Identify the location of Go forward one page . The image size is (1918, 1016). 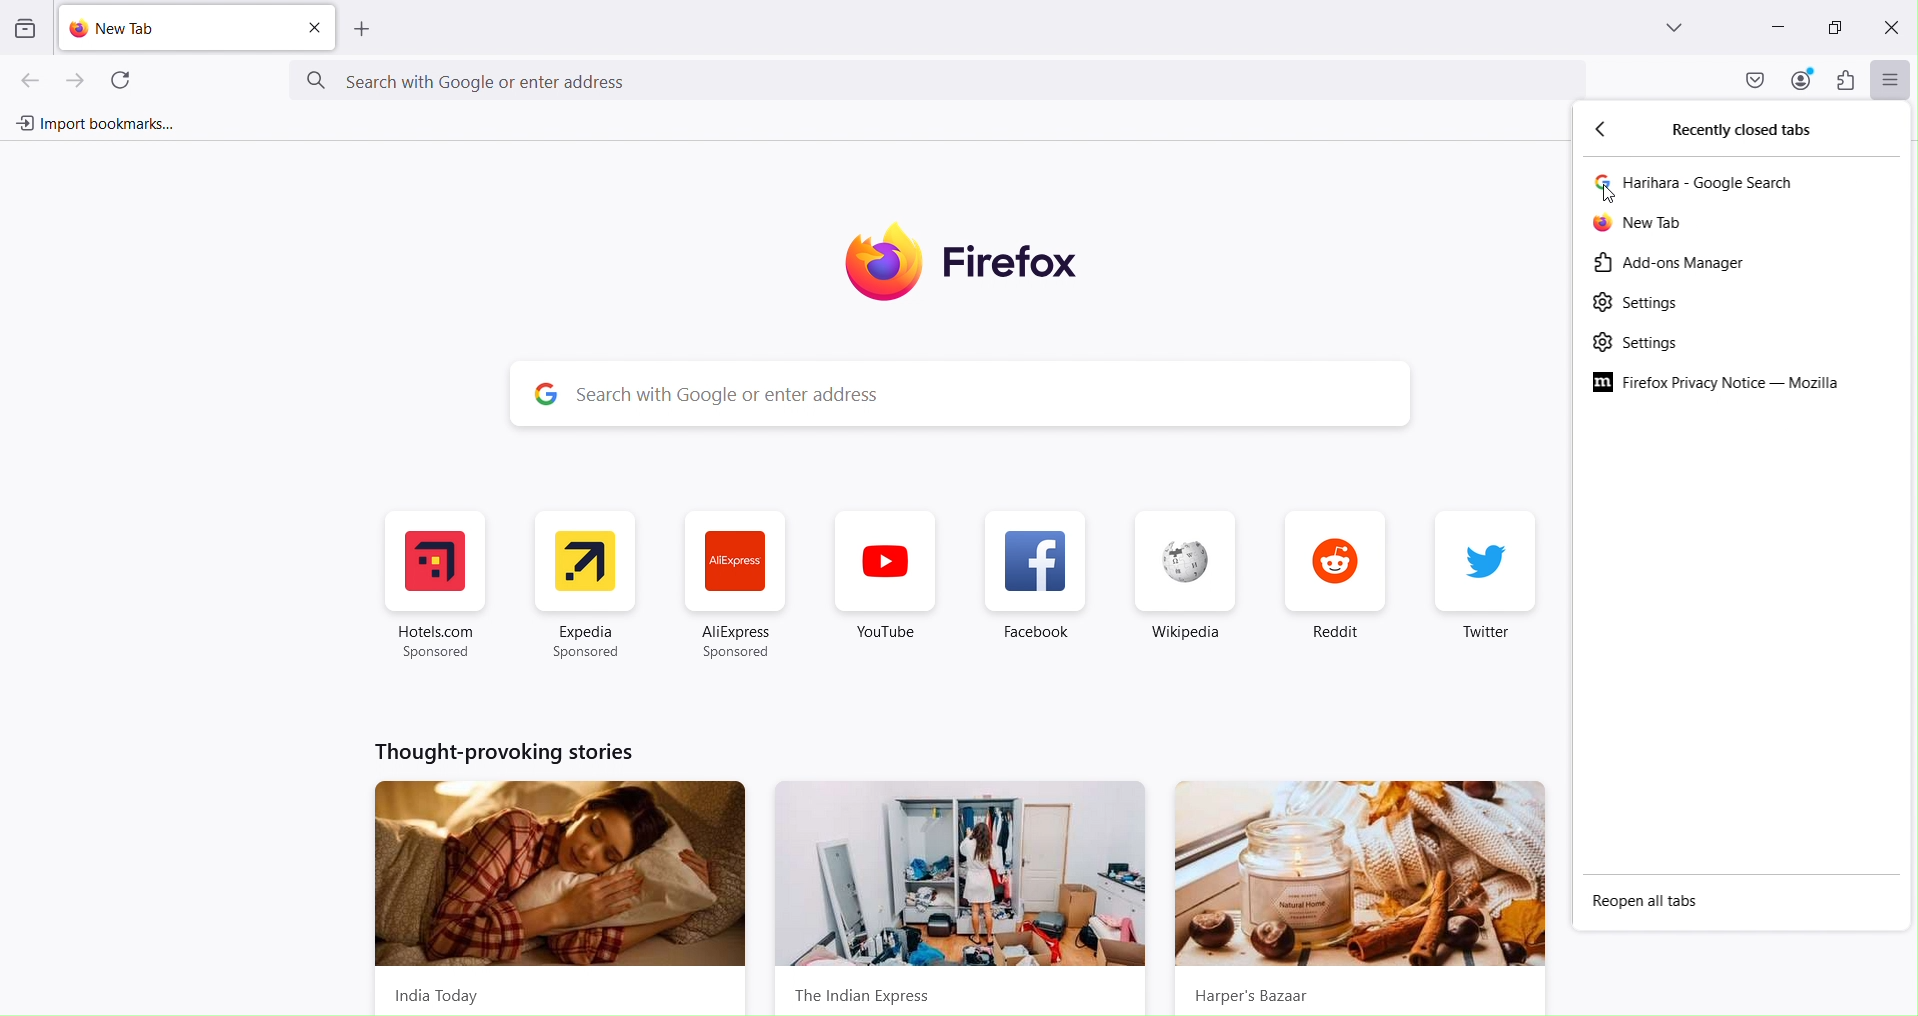
(80, 78).